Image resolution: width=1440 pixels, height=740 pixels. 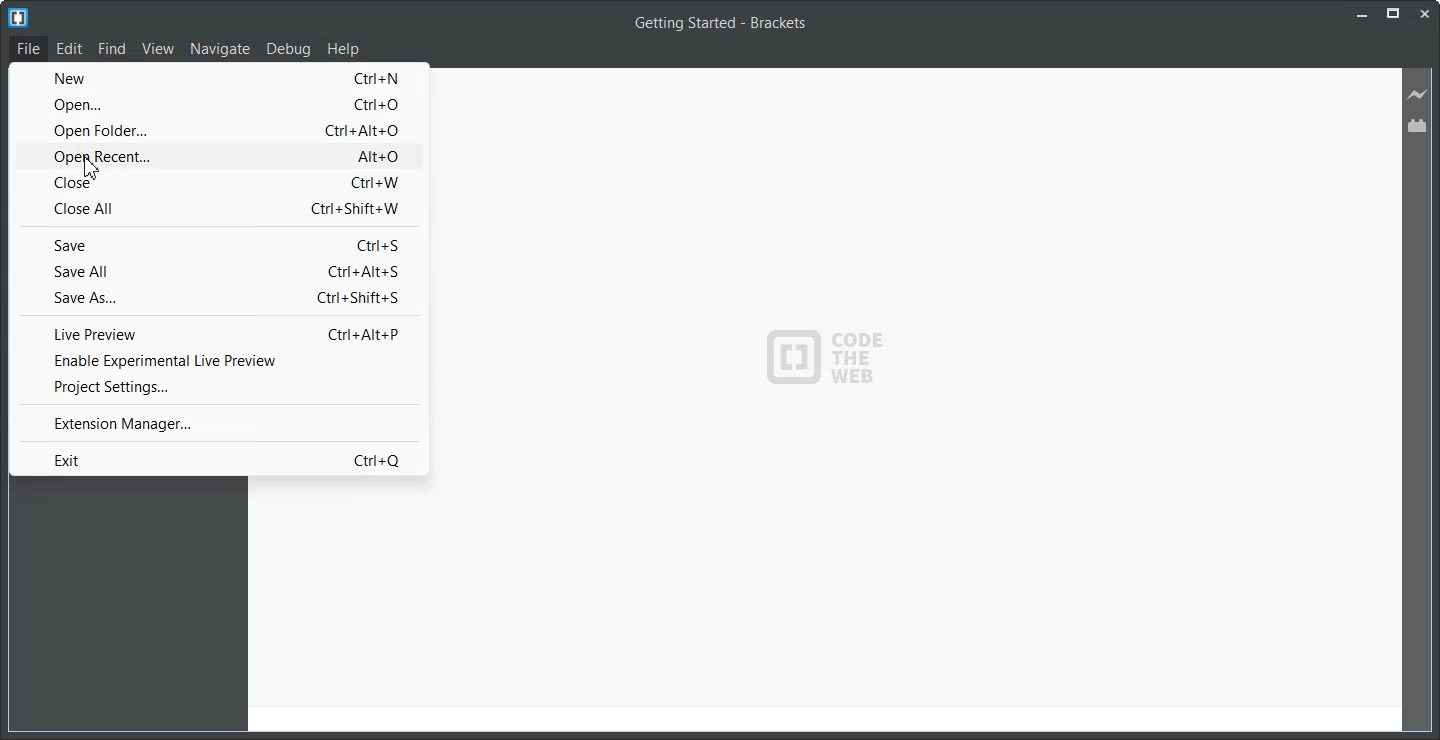 What do you see at coordinates (222, 458) in the screenshot?
I see `Exit` at bounding box center [222, 458].